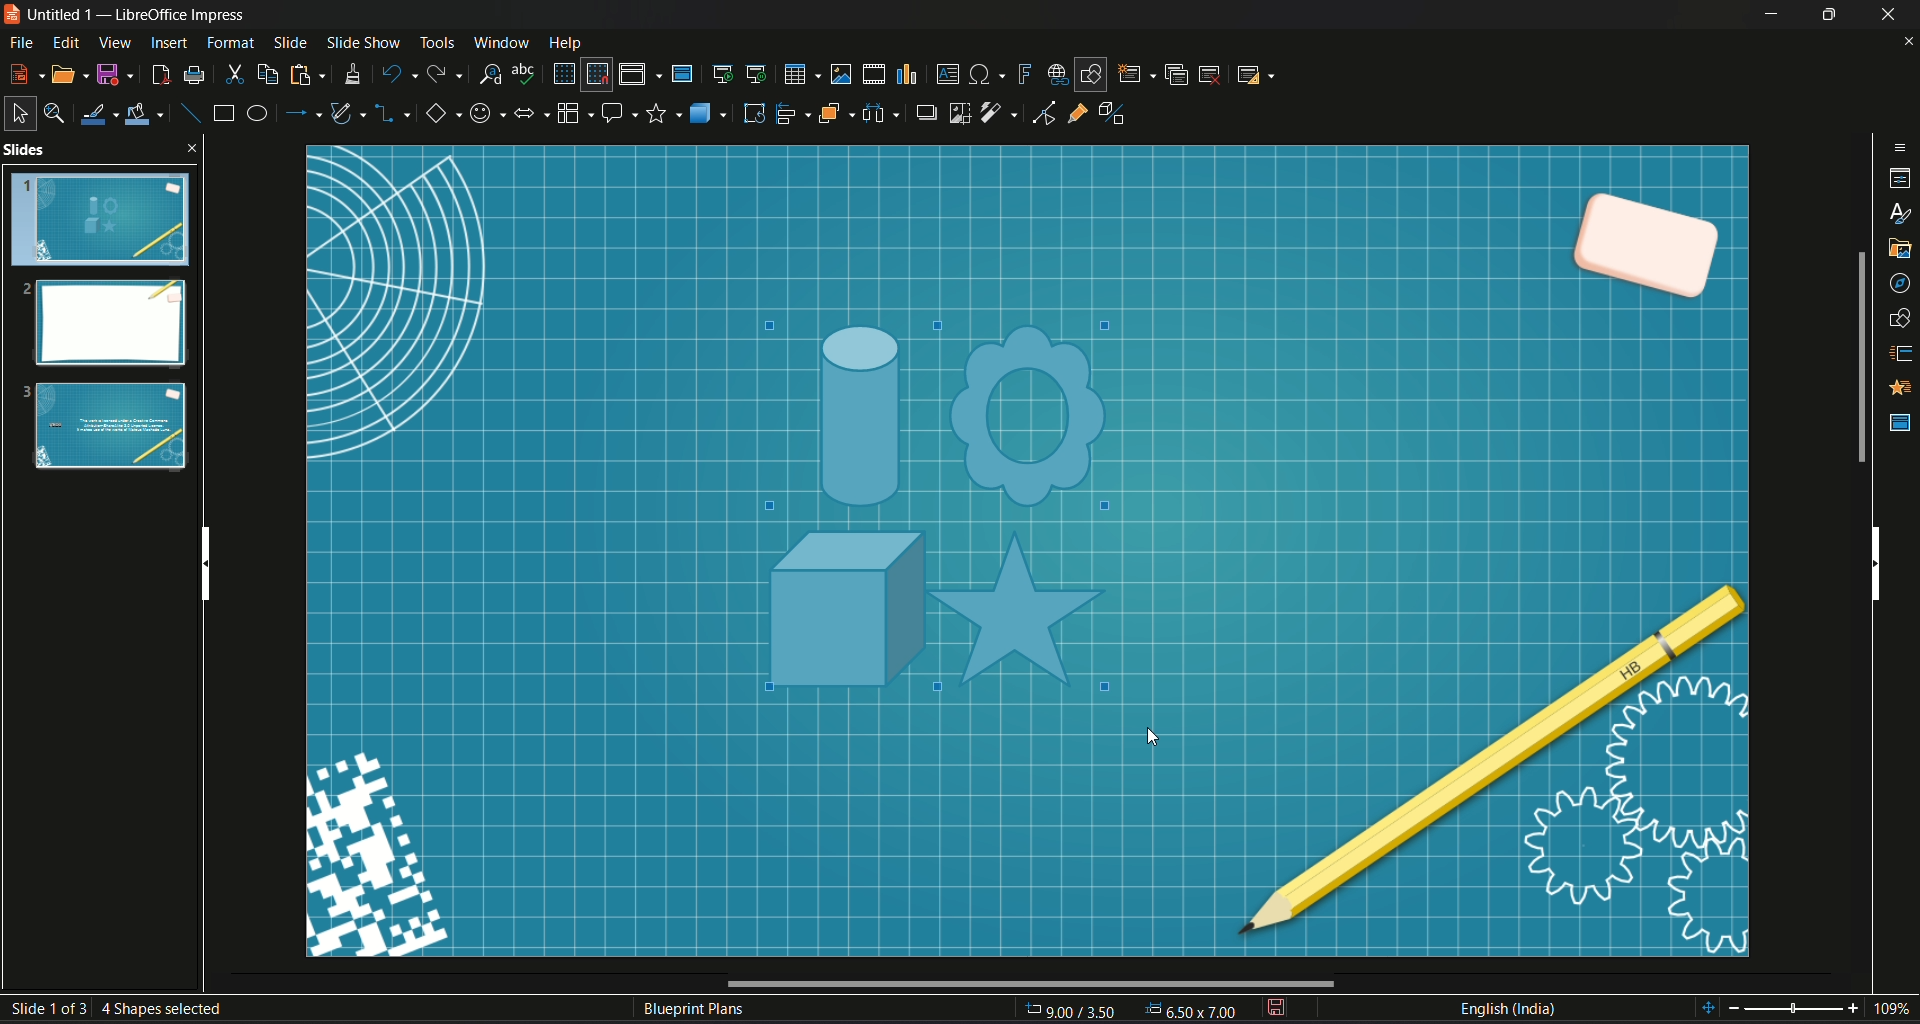  Describe the element at coordinates (1901, 181) in the screenshot. I see `properties` at that location.